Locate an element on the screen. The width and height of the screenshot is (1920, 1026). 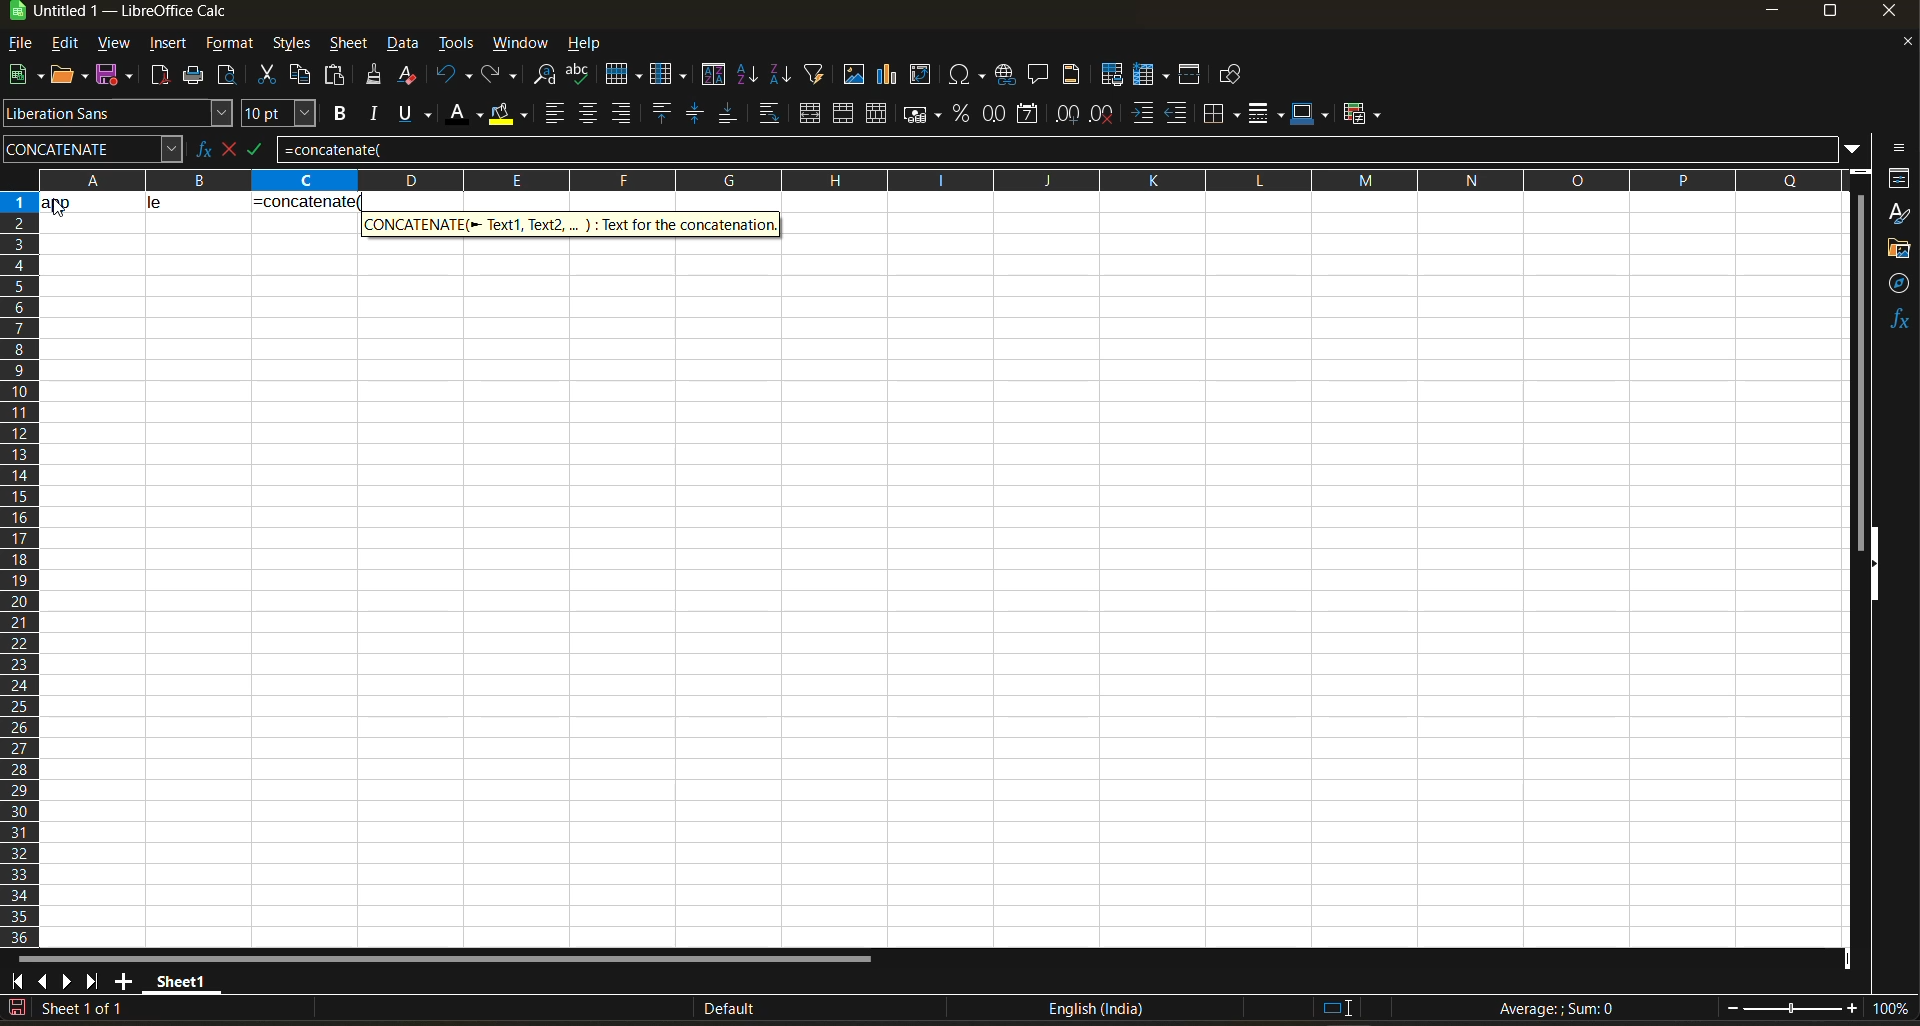
conditional is located at coordinates (1365, 113).